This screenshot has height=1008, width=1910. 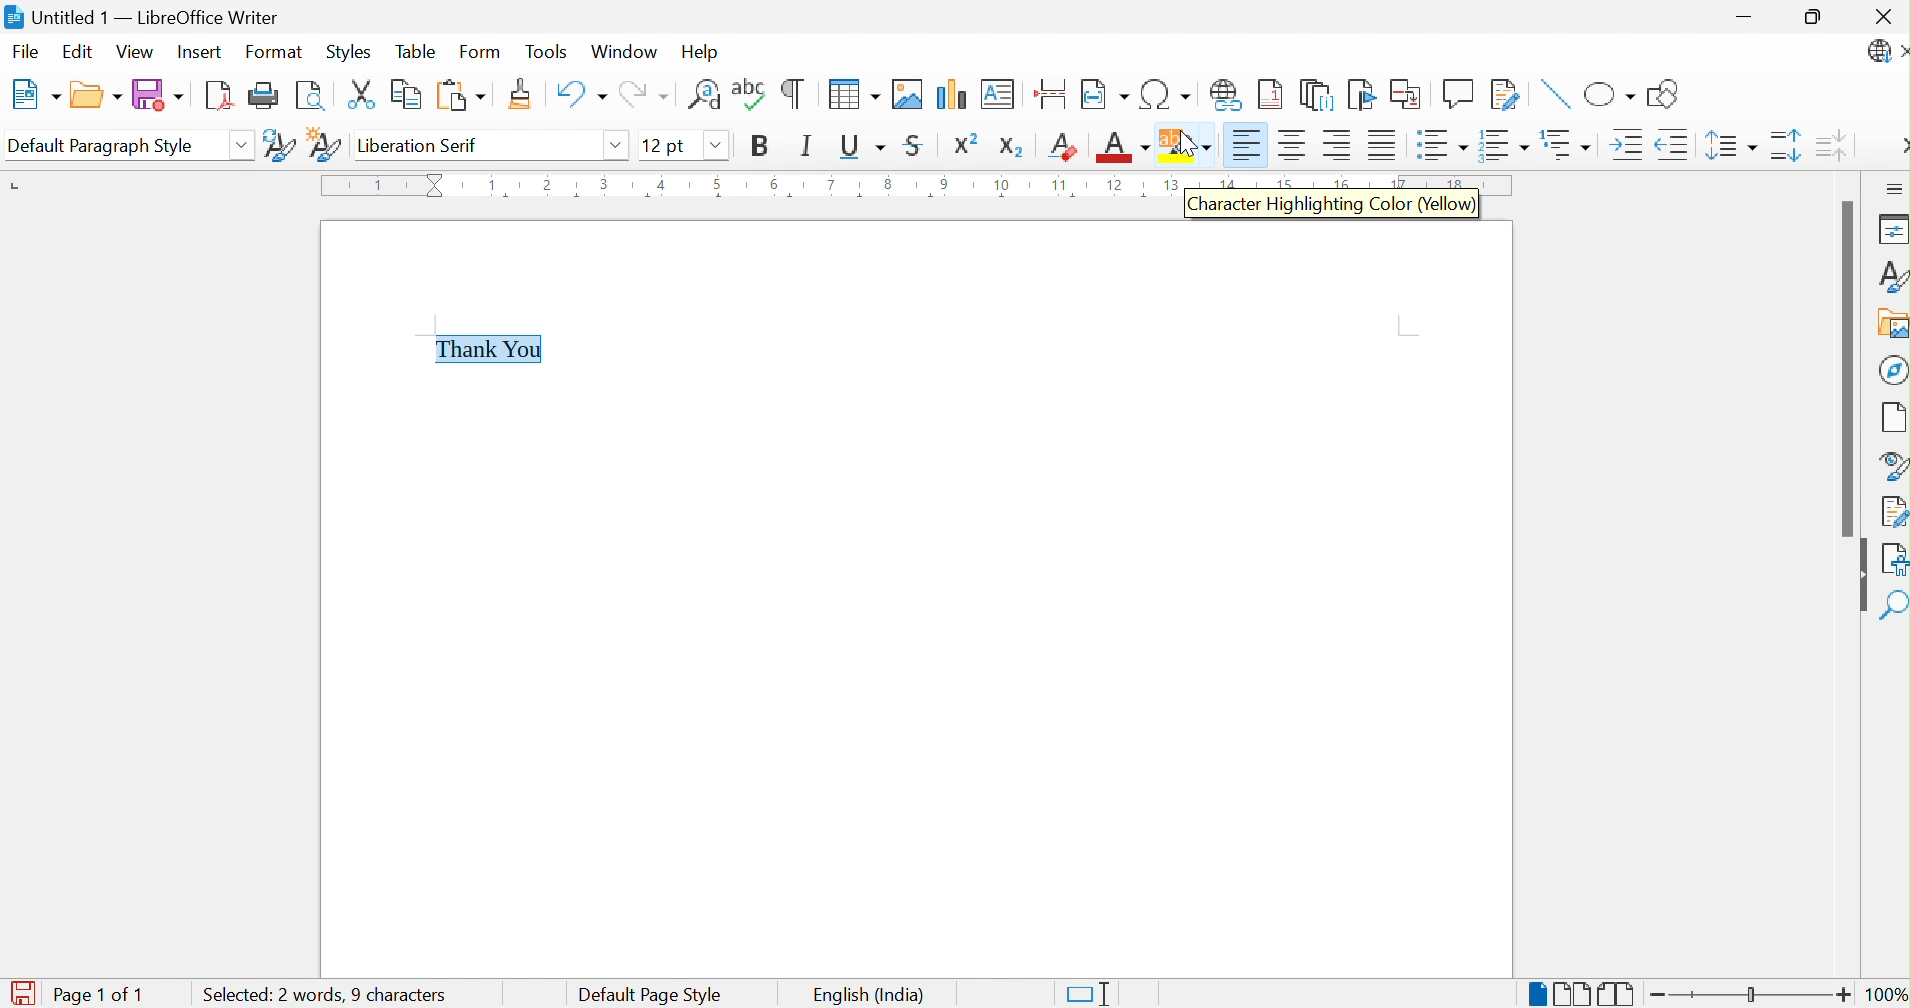 What do you see at coordinates (1618, 991) in the screenshot?
I see `Book View` at bounding box center [1618, 991].